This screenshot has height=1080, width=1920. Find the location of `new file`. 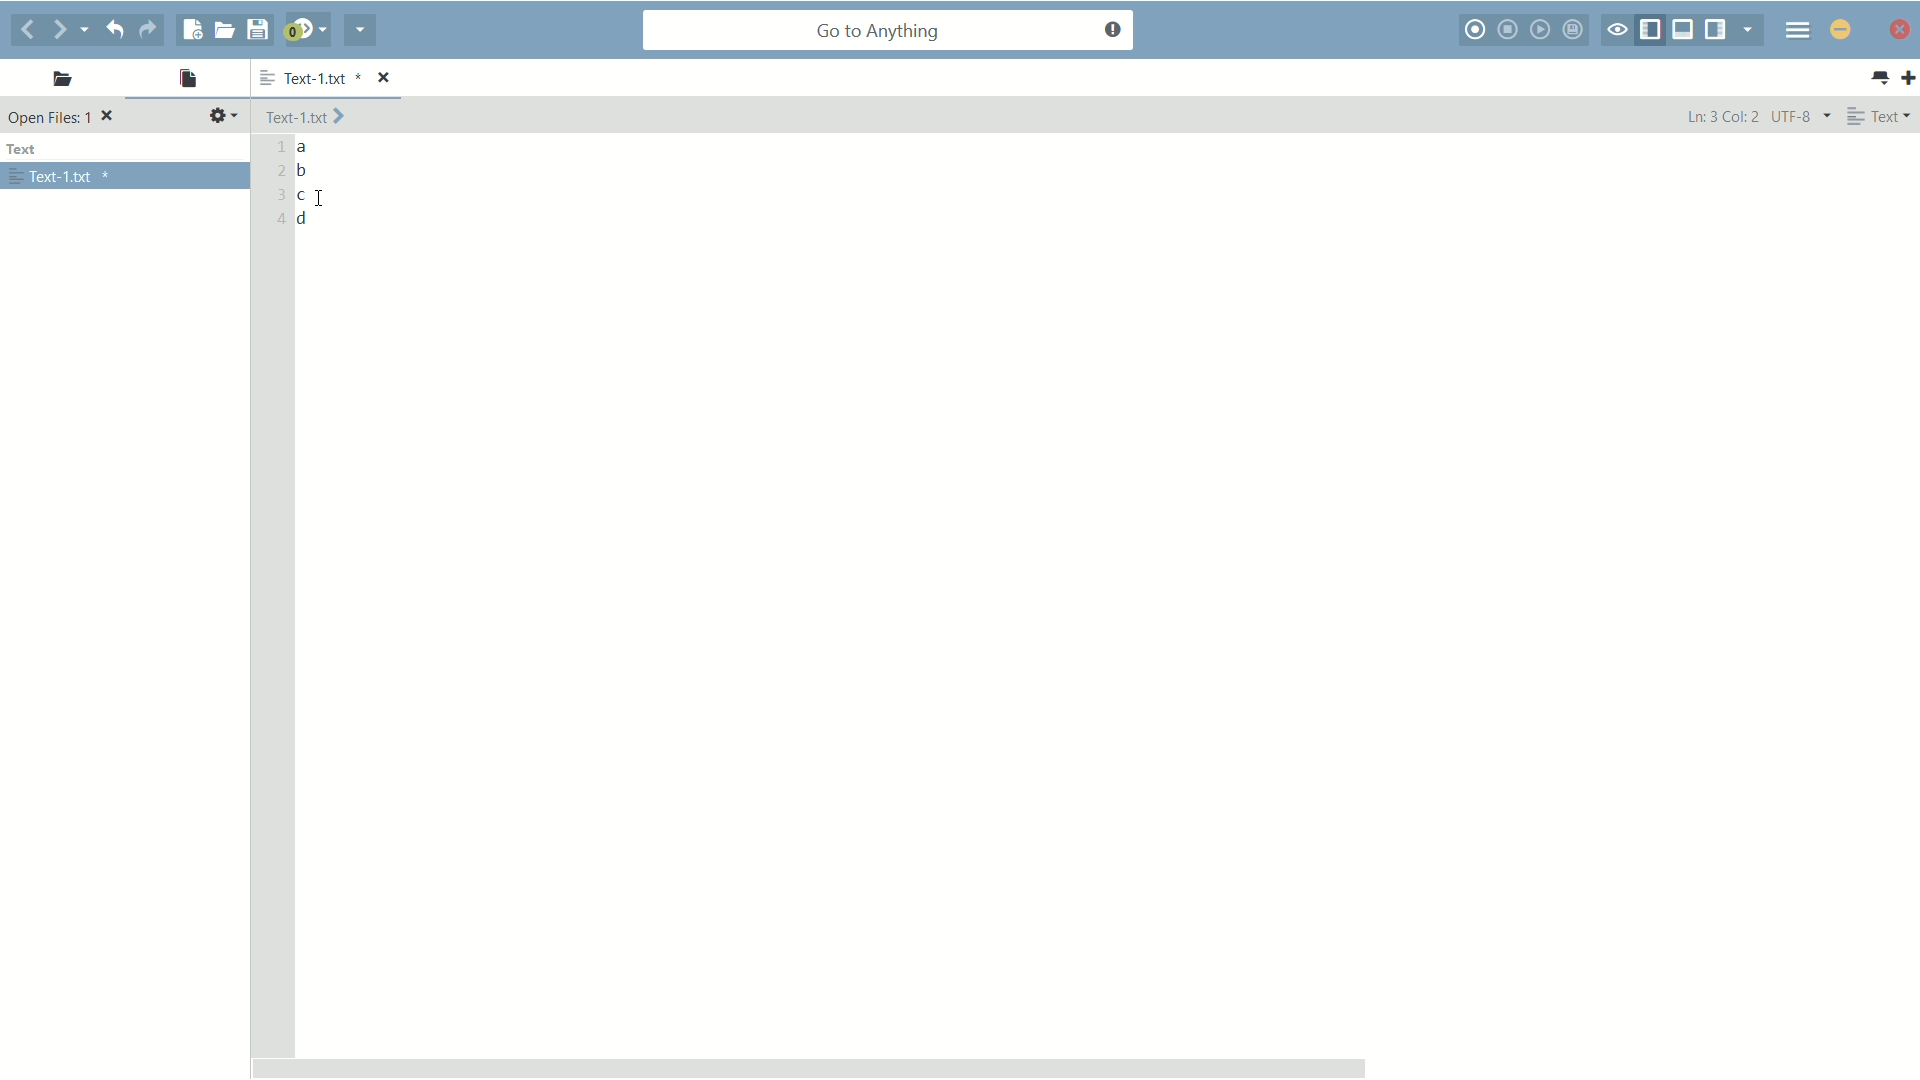

new file is located at coordinates (191, 30).